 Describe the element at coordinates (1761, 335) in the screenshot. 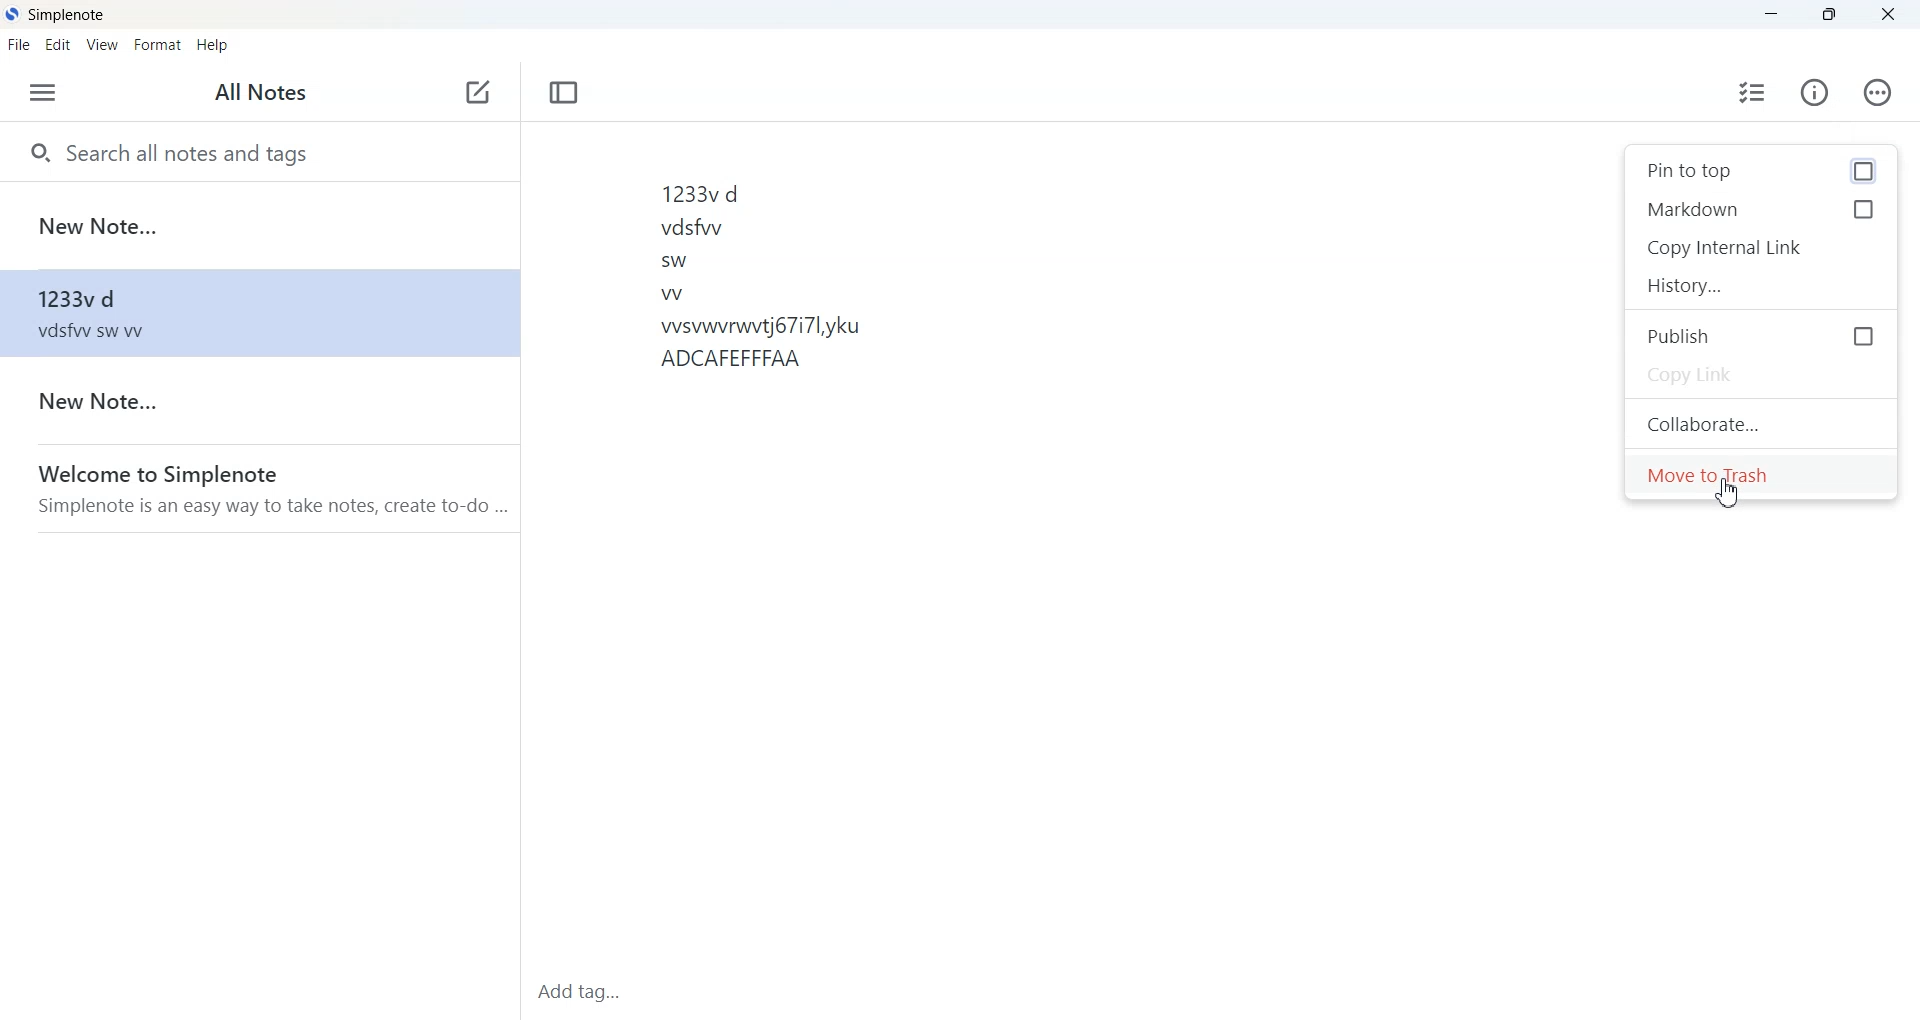

I see `Publish checklist` at that location.